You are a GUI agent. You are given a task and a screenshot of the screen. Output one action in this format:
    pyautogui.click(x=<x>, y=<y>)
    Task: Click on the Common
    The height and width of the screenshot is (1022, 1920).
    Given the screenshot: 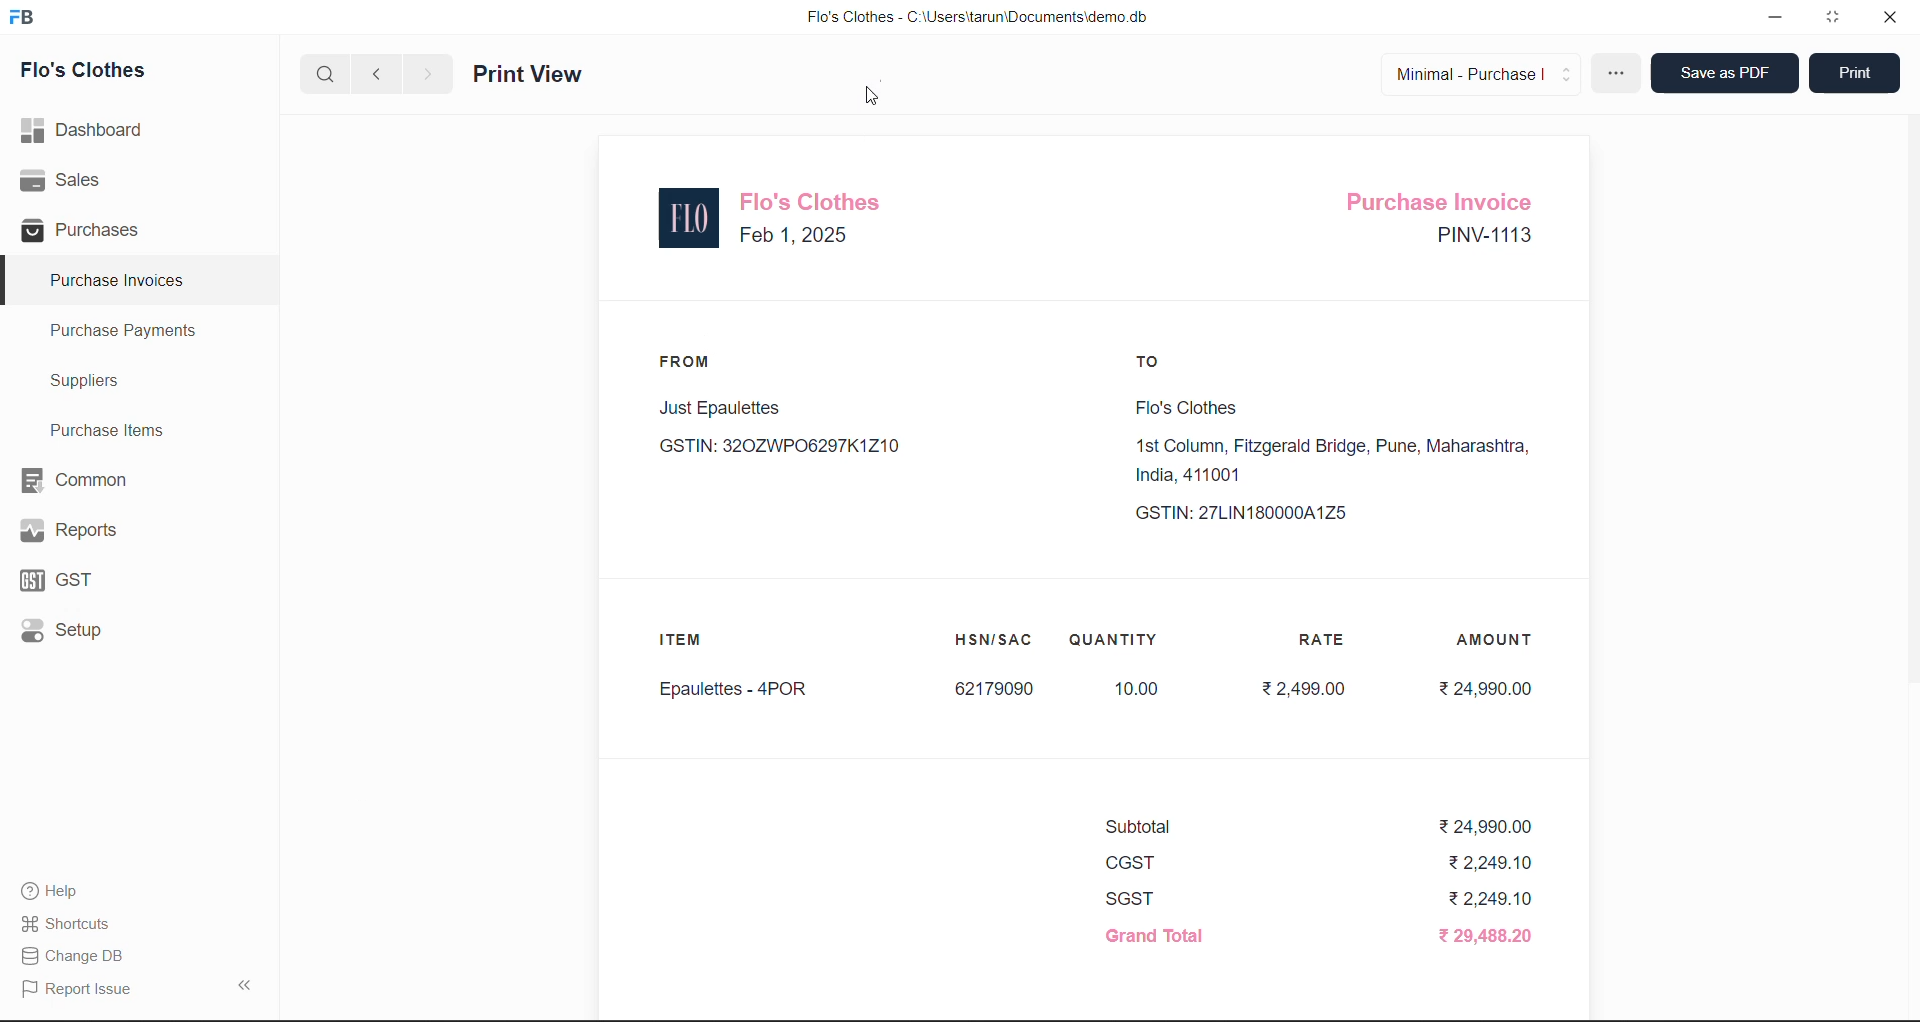 What is the action you would take?
    pyautogui.click(x=91, y=478)
    